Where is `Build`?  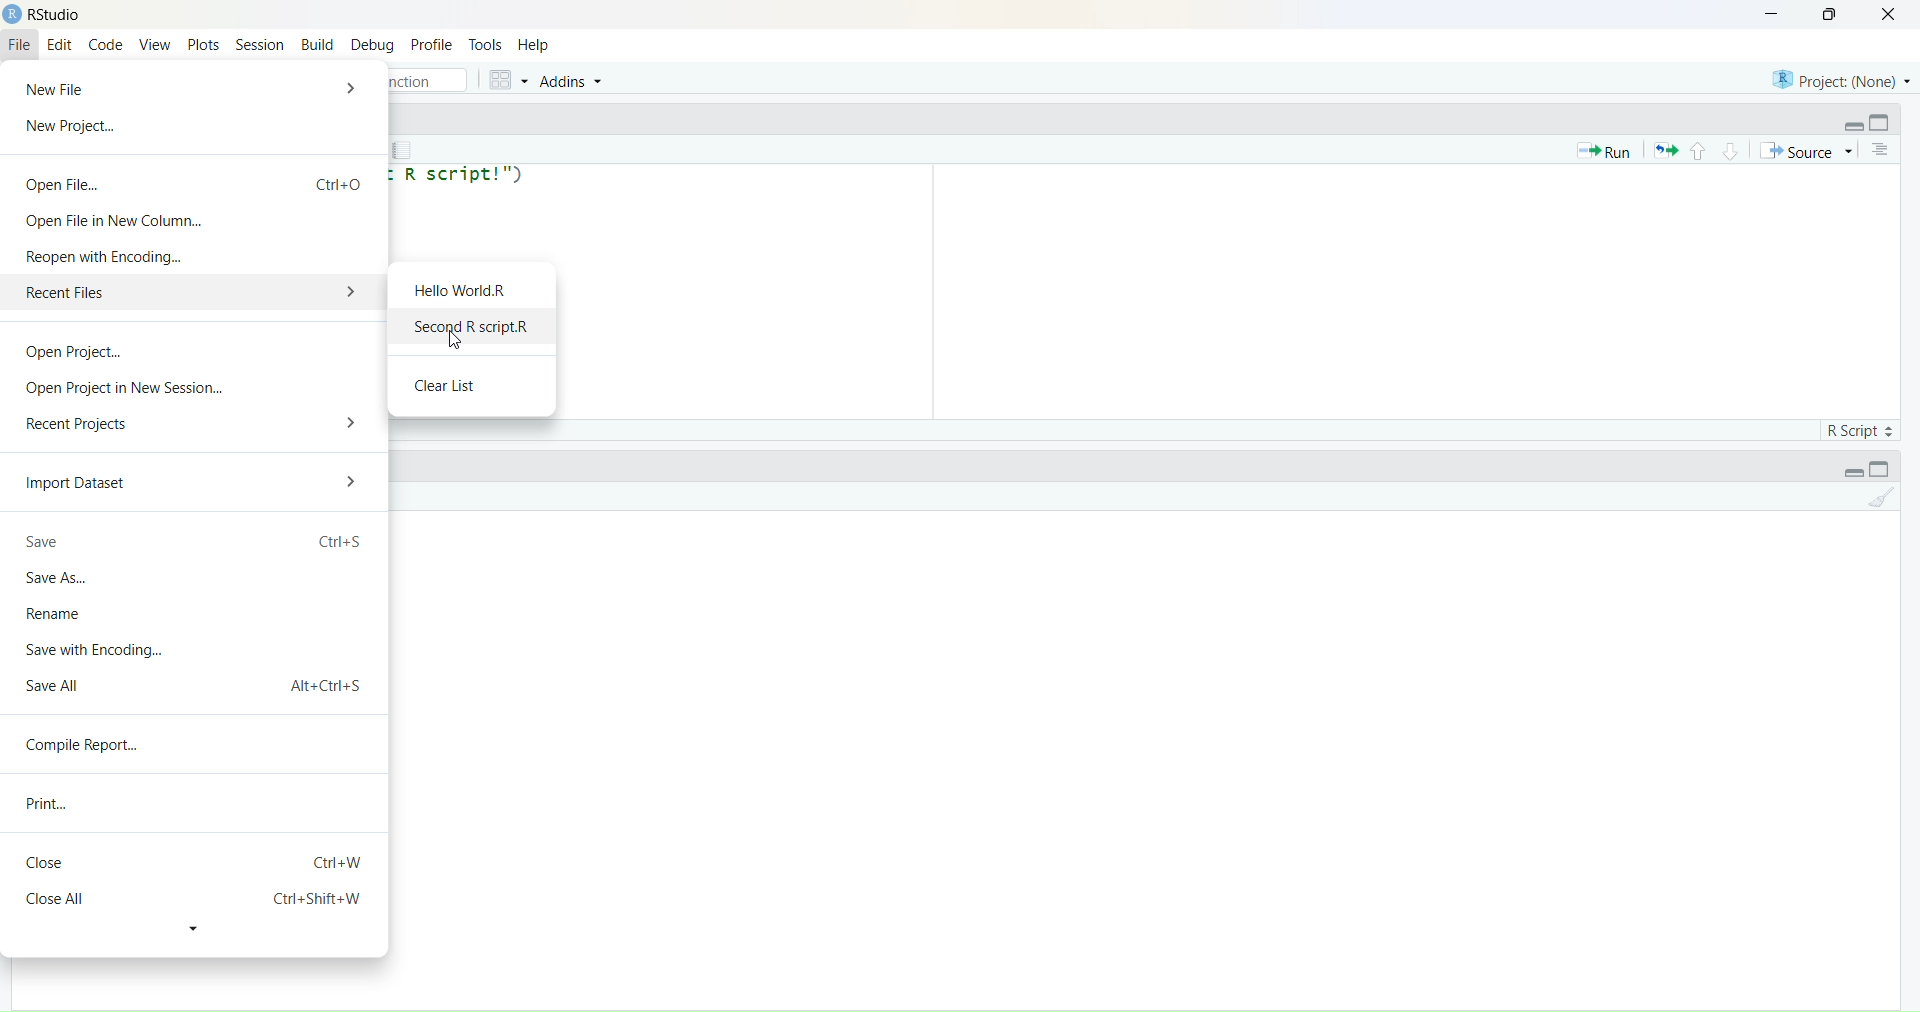 Build is located at coordinates (318, 44).